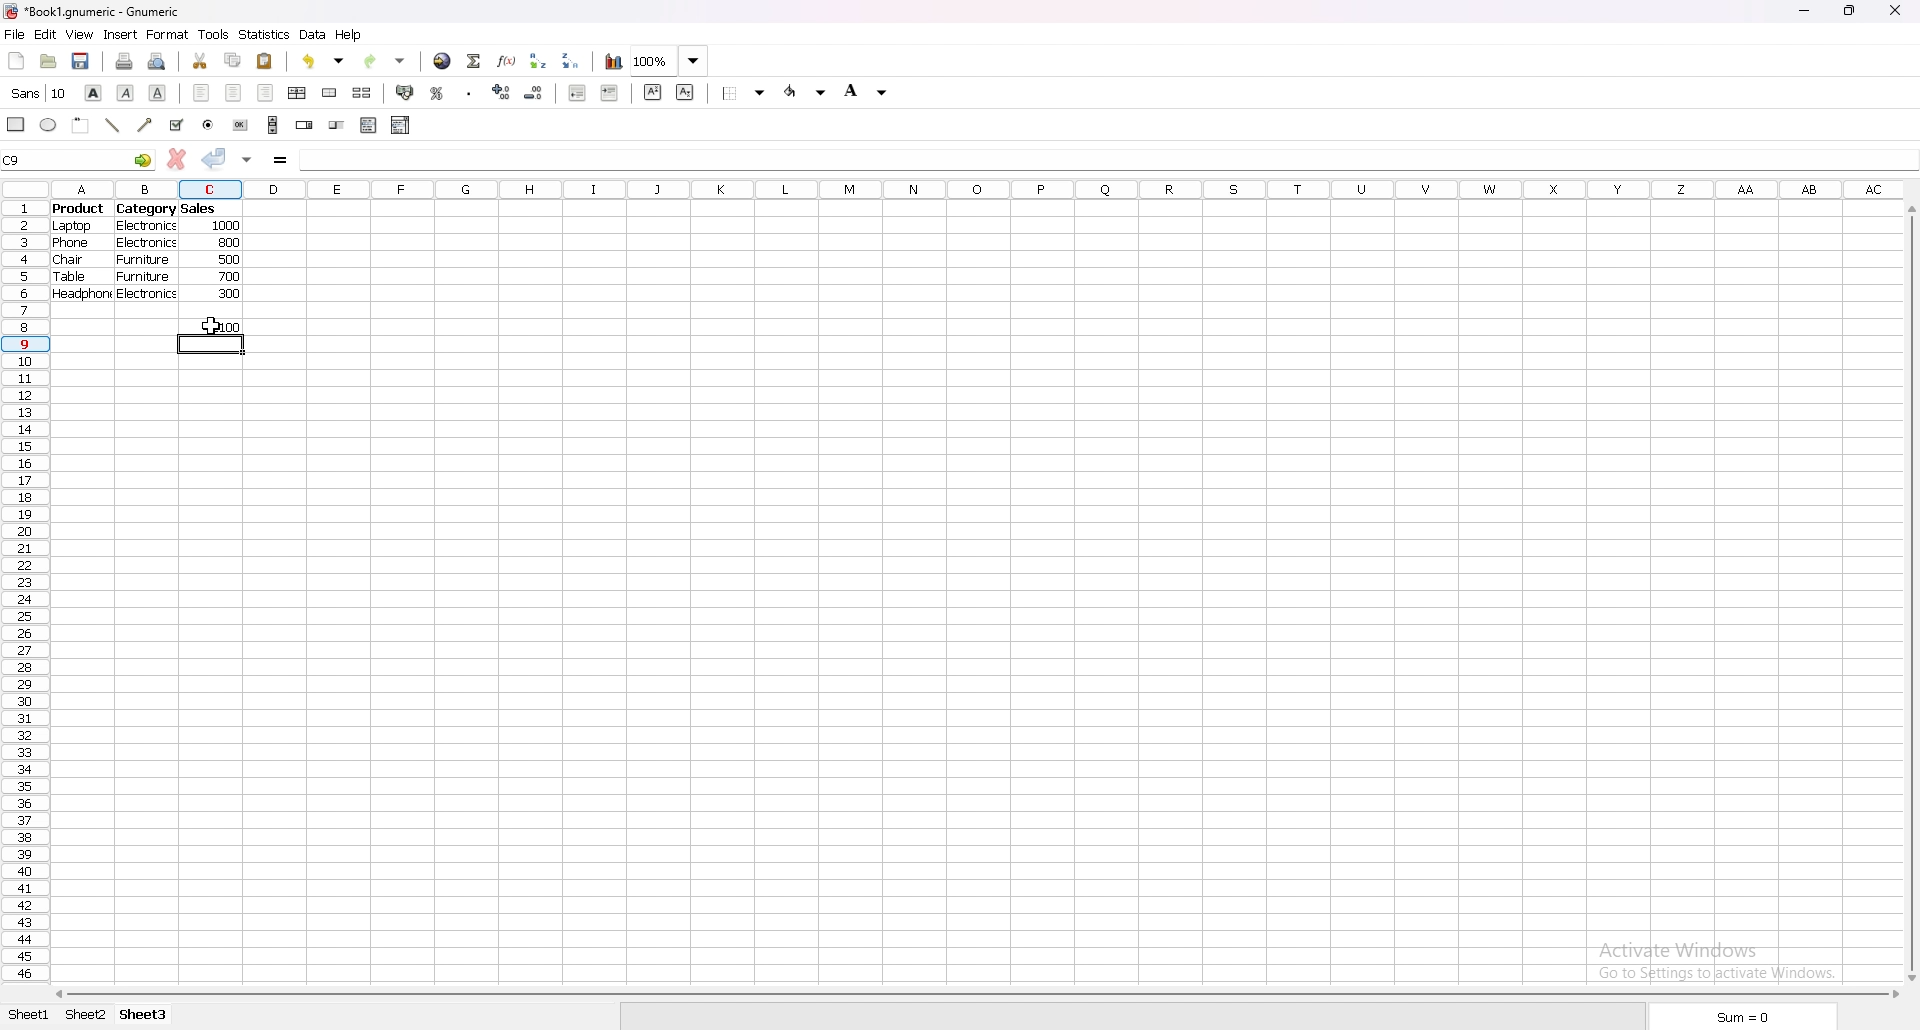  What do you see at coordinates (147, 225) in the screenshot?
I see `electronics` at bounding box center [147, 225].